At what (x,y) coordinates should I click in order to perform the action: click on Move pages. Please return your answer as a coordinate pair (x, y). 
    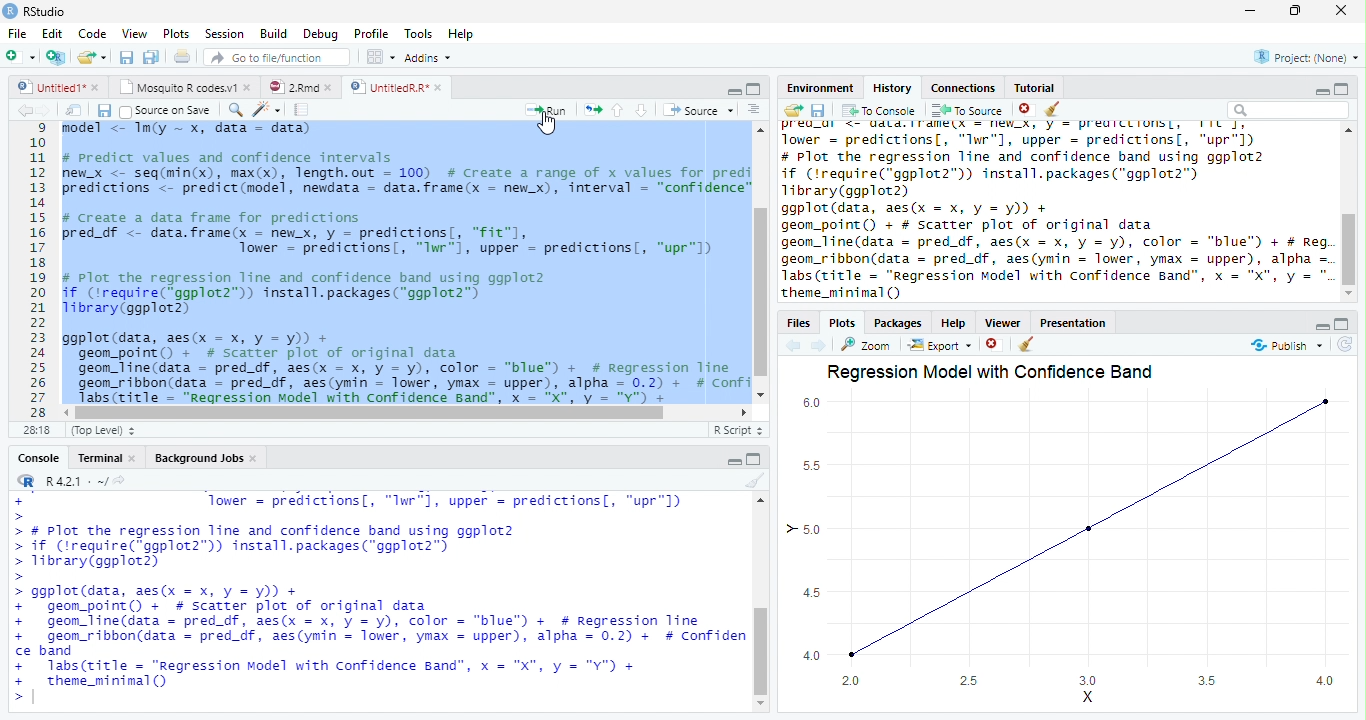
    Looking at the image, I should click on (590, 109).